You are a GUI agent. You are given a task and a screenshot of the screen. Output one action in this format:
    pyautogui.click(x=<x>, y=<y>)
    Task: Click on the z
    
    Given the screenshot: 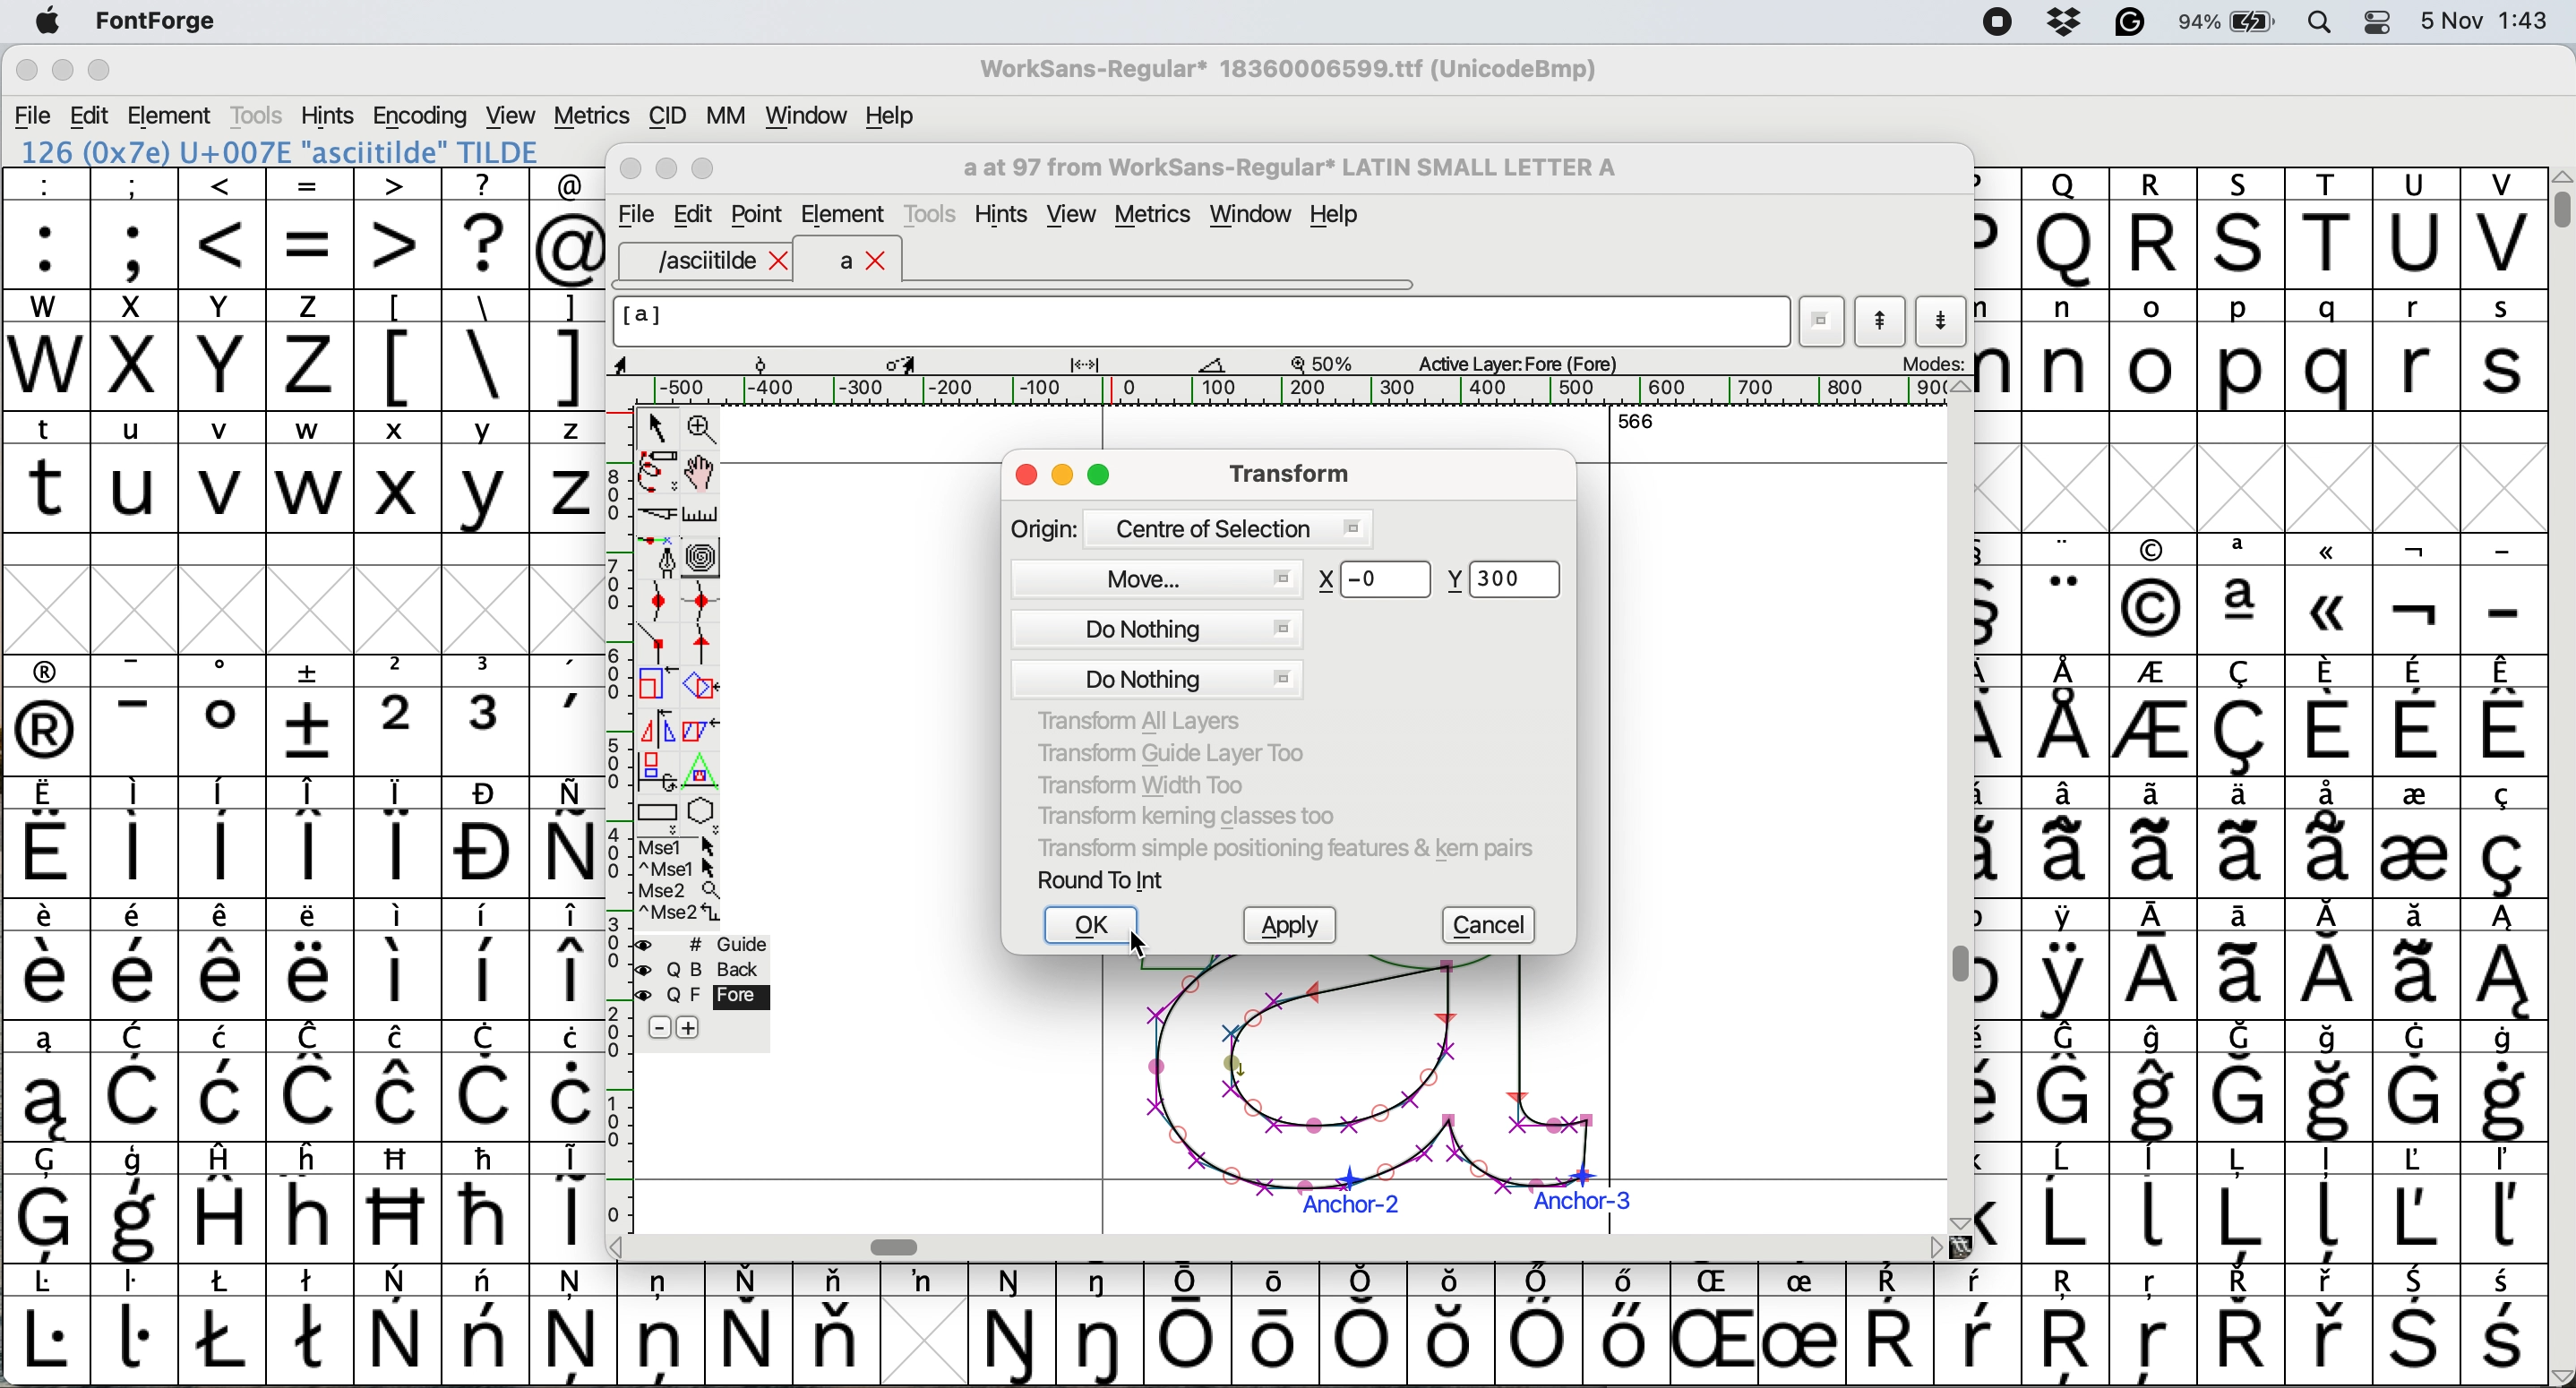 What is the action you would take?
    pyautogui.click(x=310, y=349)
    